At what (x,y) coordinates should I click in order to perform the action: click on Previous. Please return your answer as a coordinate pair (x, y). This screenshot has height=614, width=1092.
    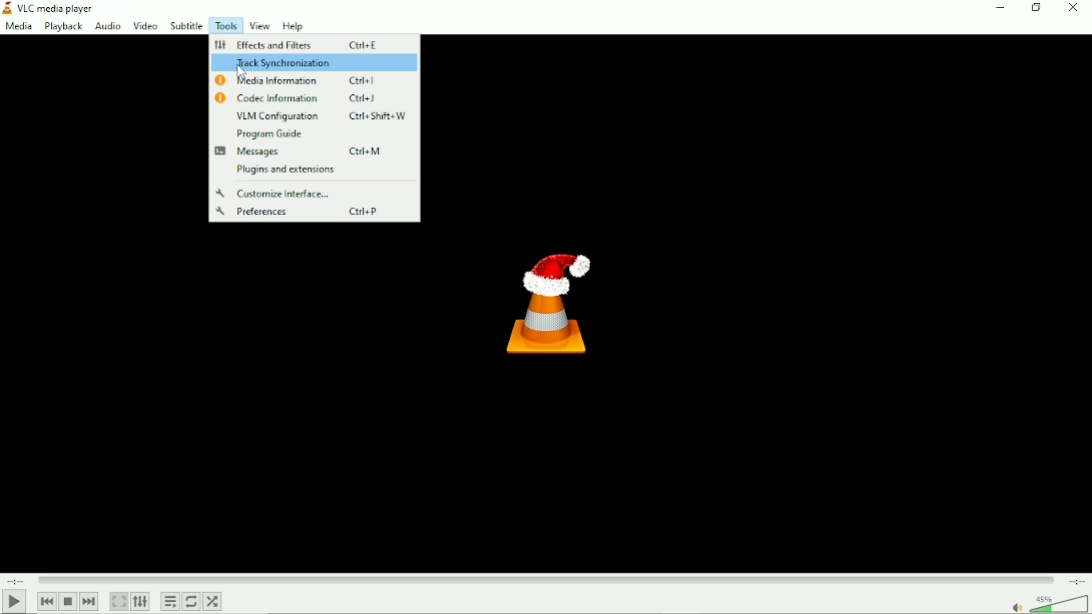
    Looking at the image, I should click on (46, 601).